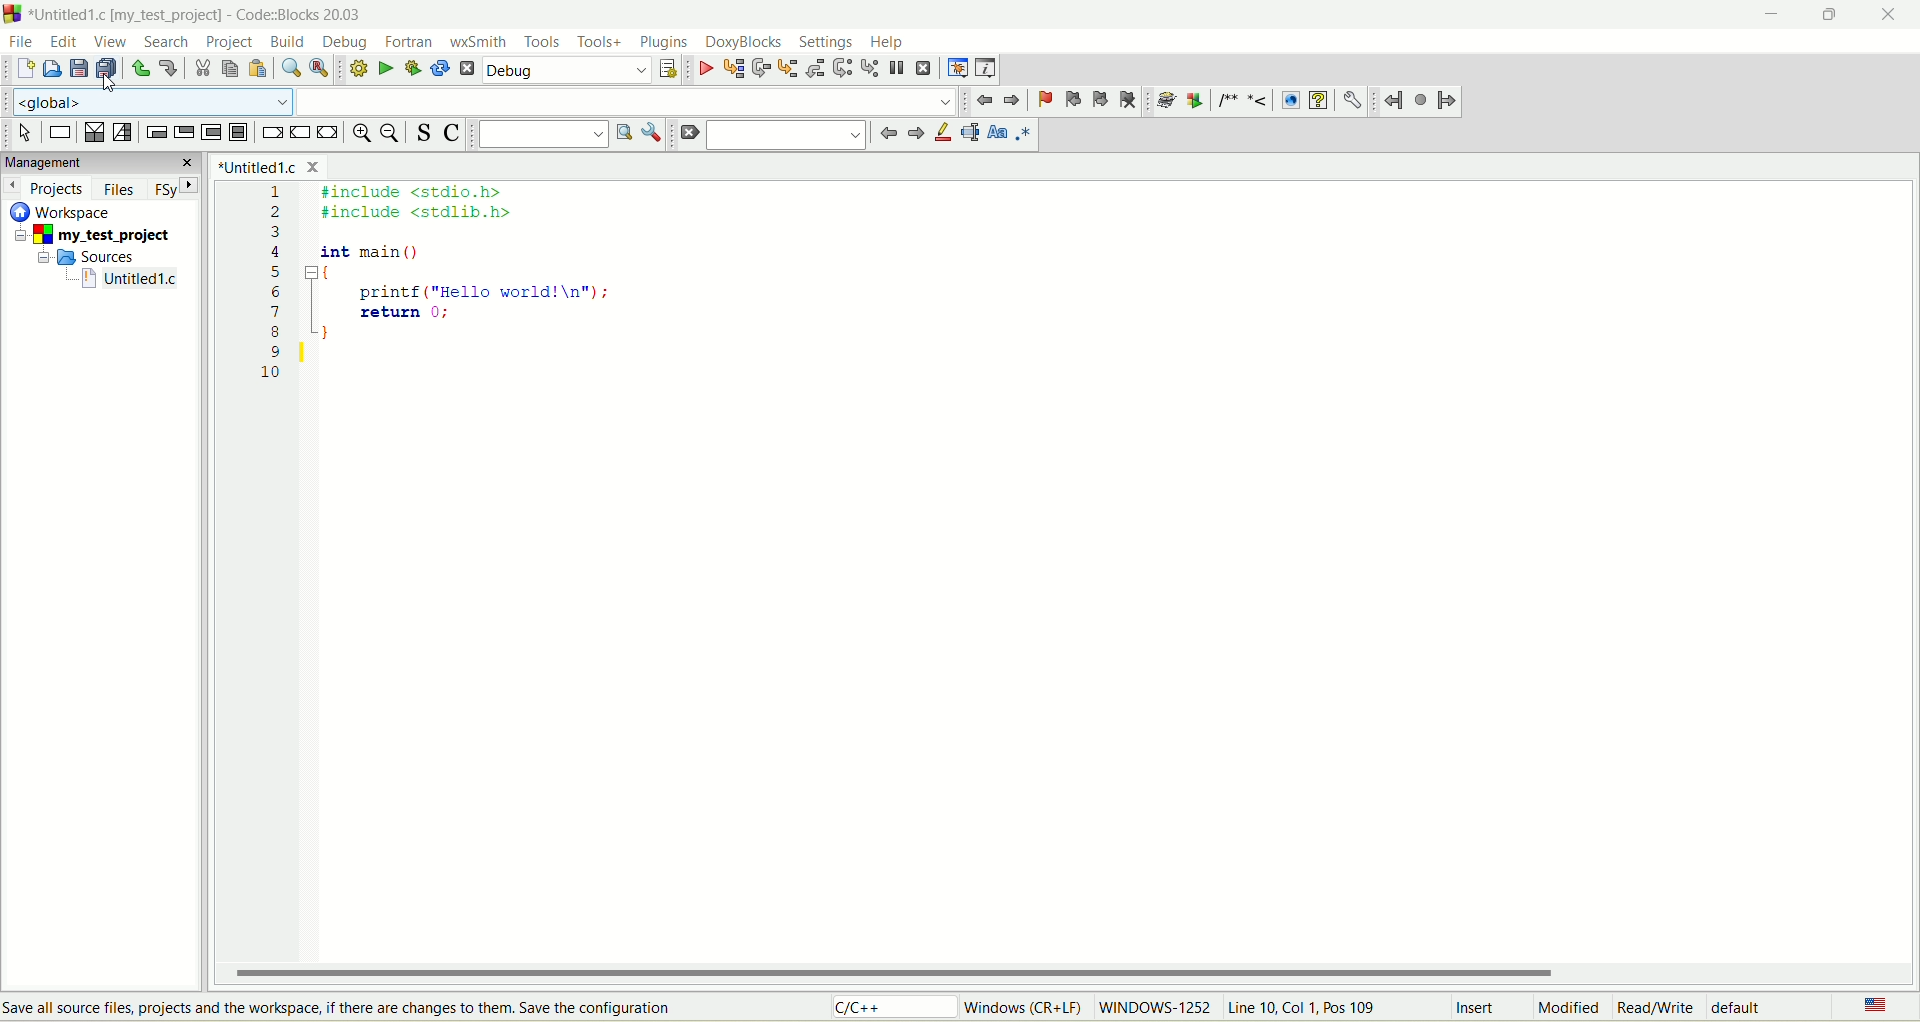 The width and height of the screenshot is (1920, 1022). I want to click on selected text, so click(967, 134).